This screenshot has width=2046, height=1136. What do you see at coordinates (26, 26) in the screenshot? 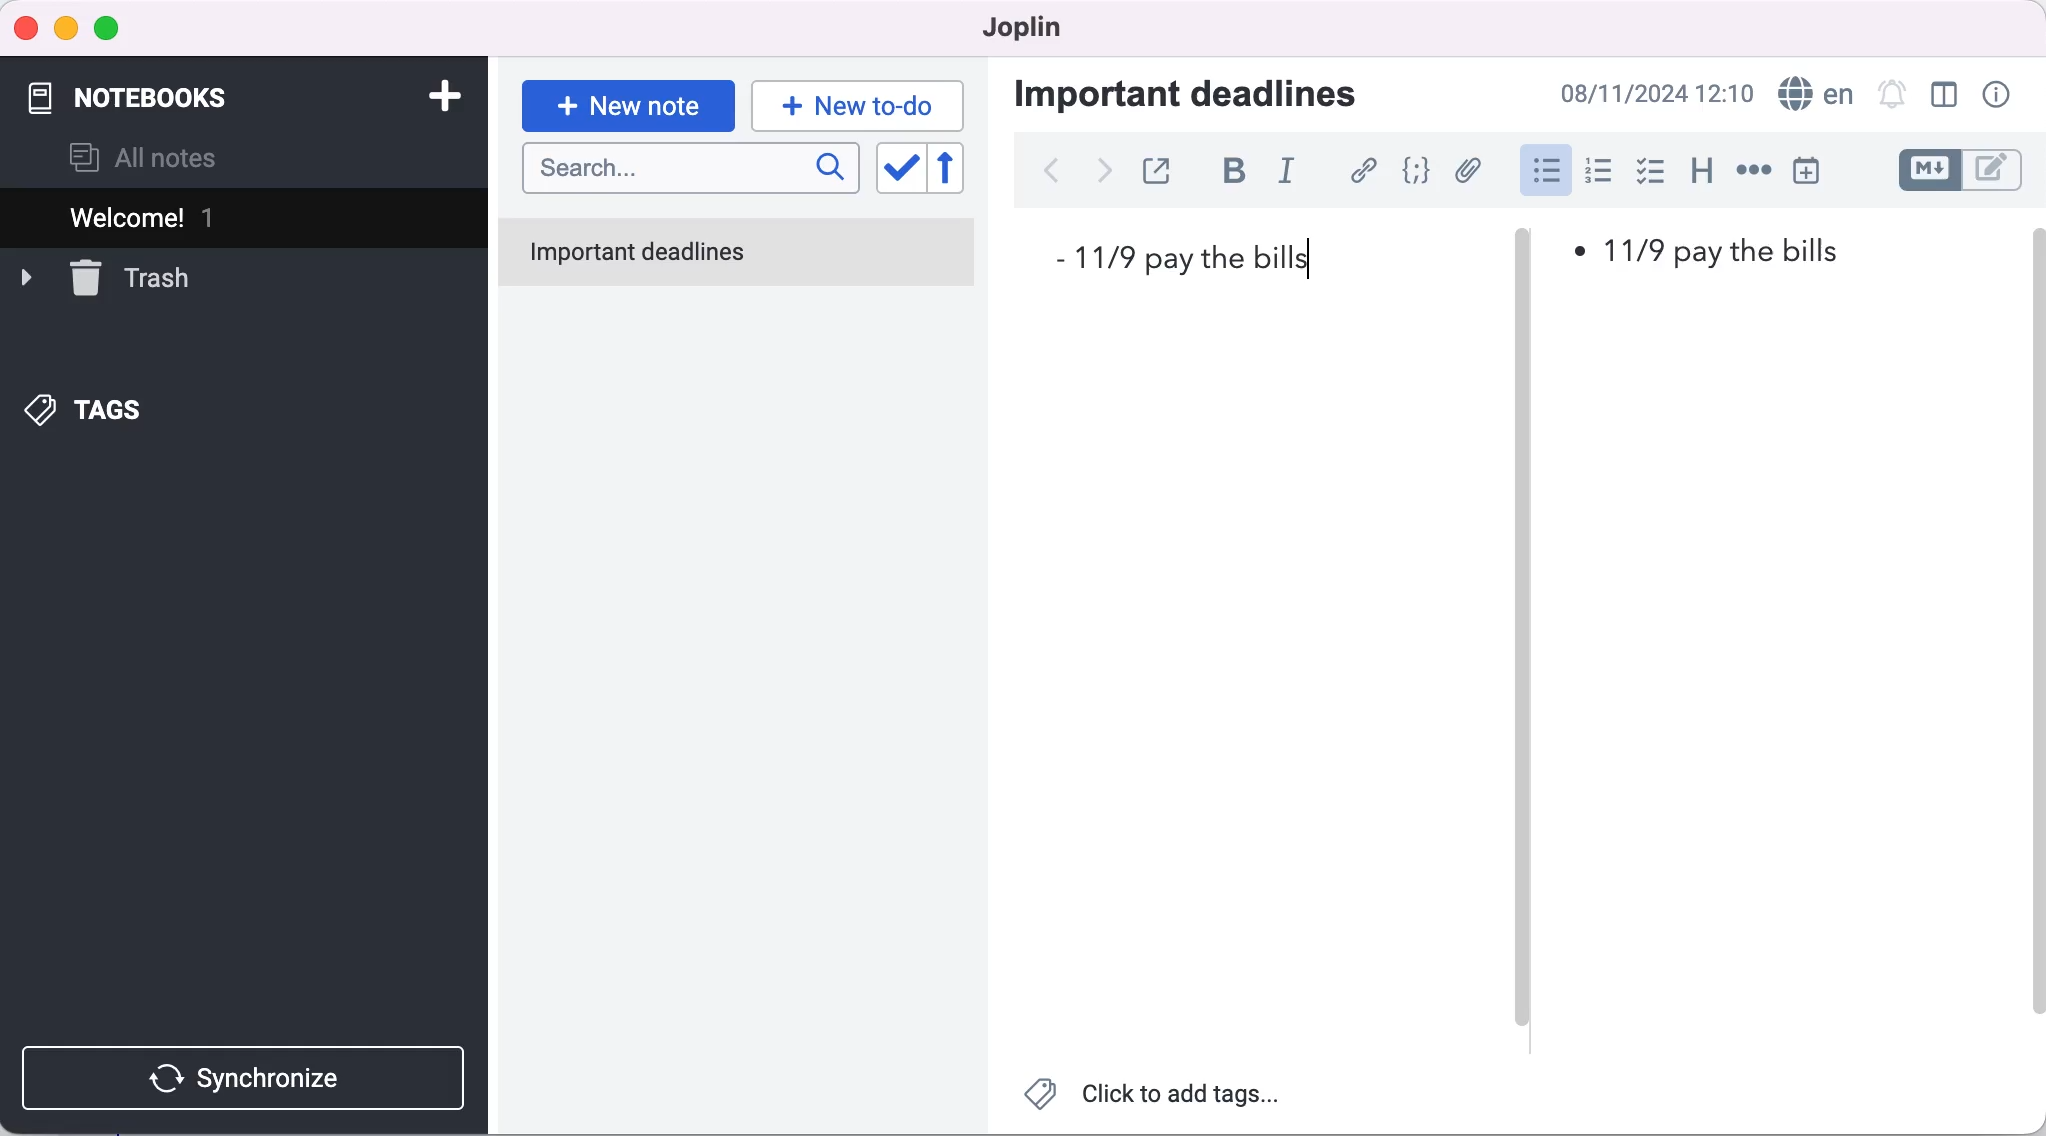
I see `close` at bounding box center [26, 26].